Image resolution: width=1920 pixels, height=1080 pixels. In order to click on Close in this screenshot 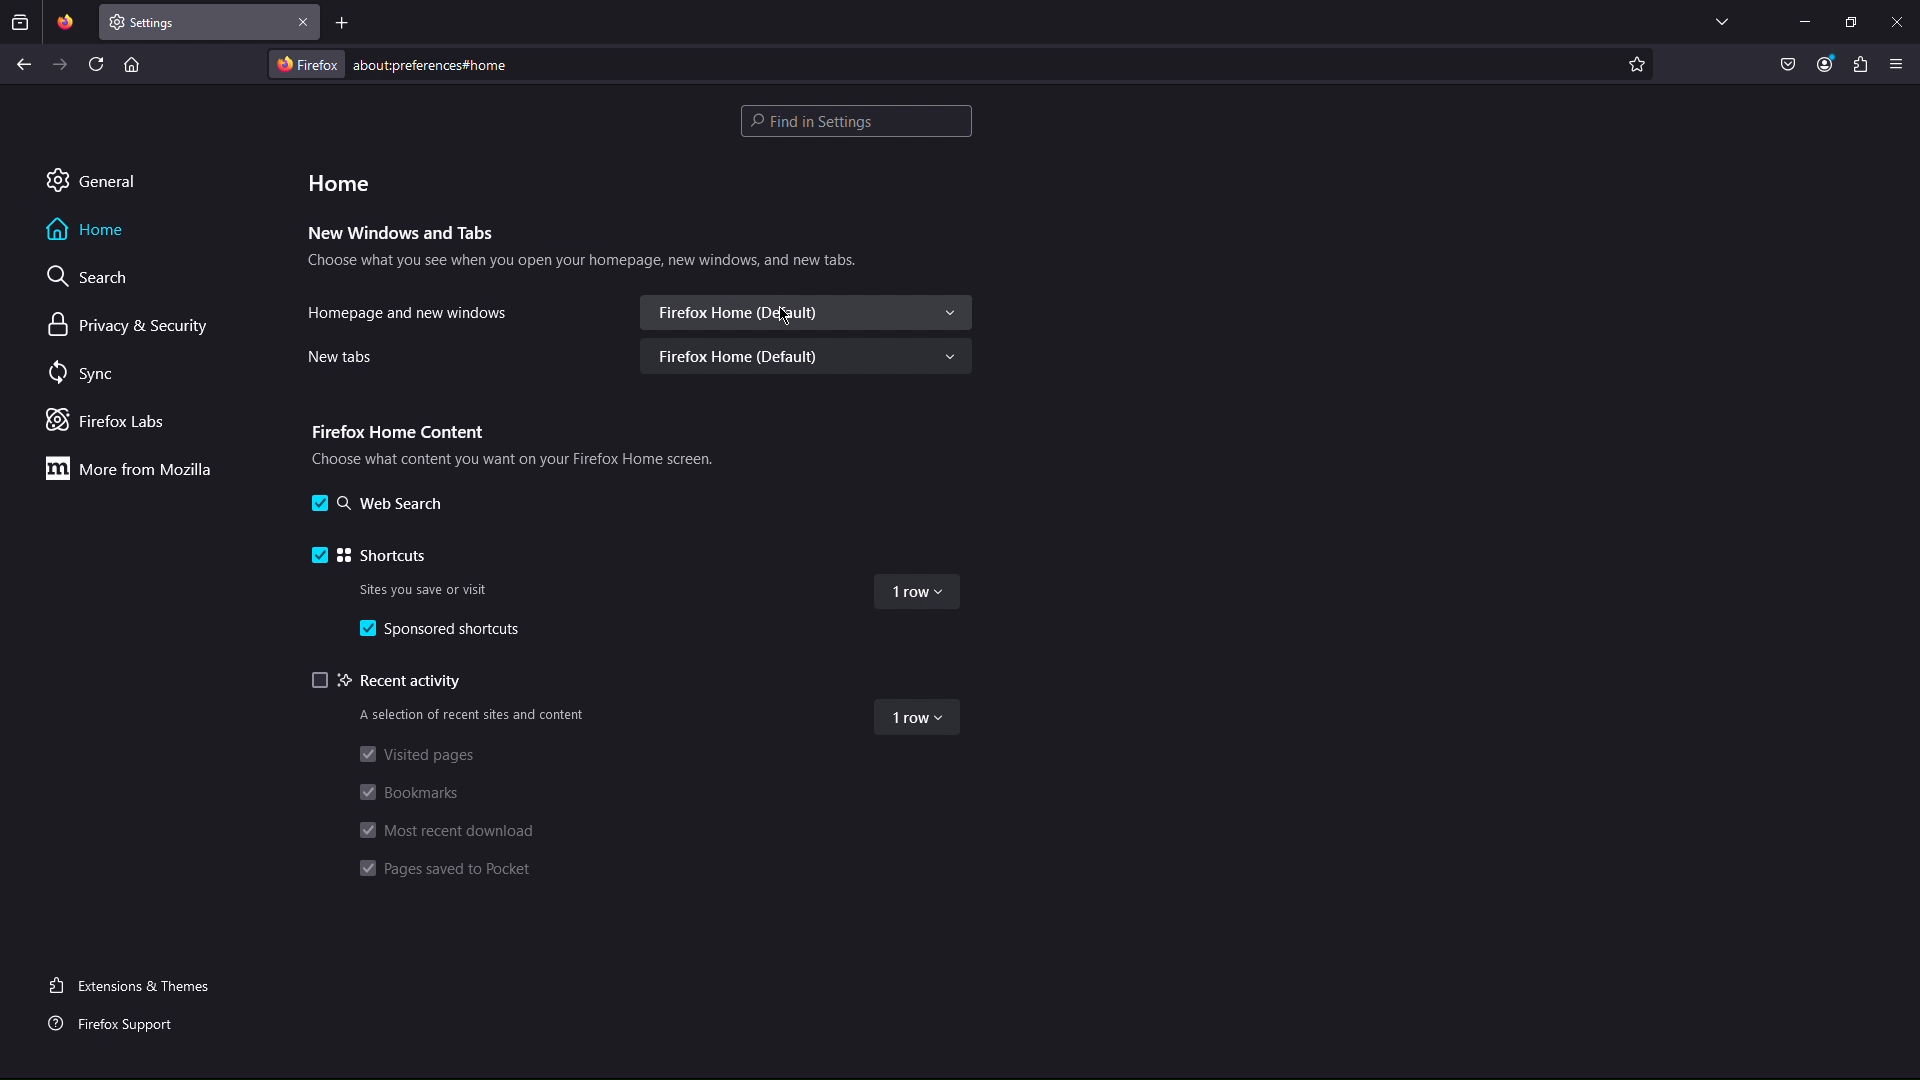, I will do `click(1896, 21)`.